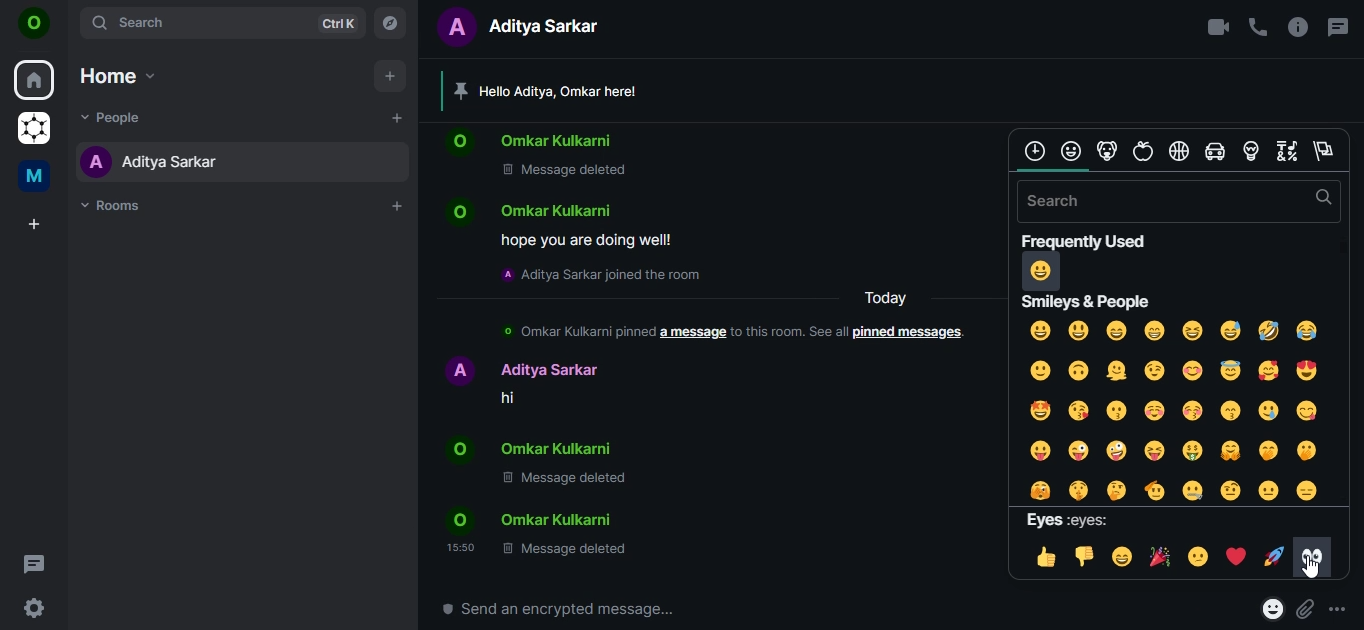 The width and height of the screenshot is (1364, 630). What do you see at coordinates (1079, 331) in the screenshot?
I see `grinning face with open eyes` at bounding box center [1079, 331].